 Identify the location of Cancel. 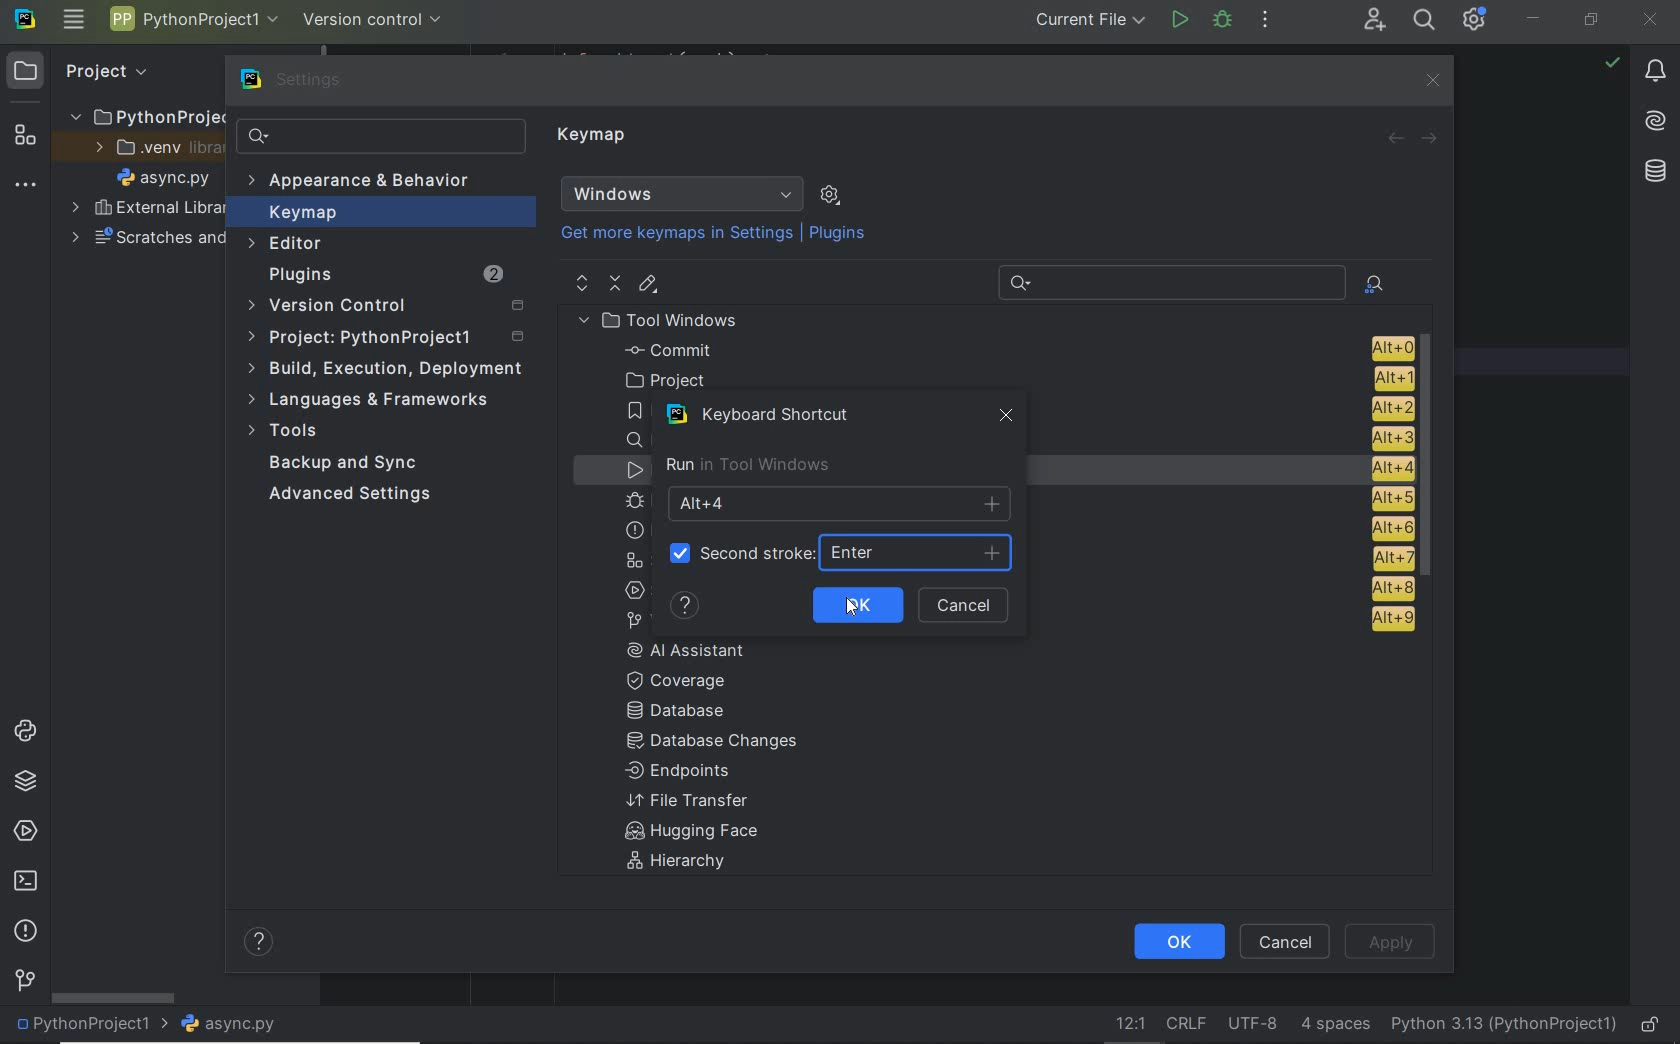
(1288, 941).